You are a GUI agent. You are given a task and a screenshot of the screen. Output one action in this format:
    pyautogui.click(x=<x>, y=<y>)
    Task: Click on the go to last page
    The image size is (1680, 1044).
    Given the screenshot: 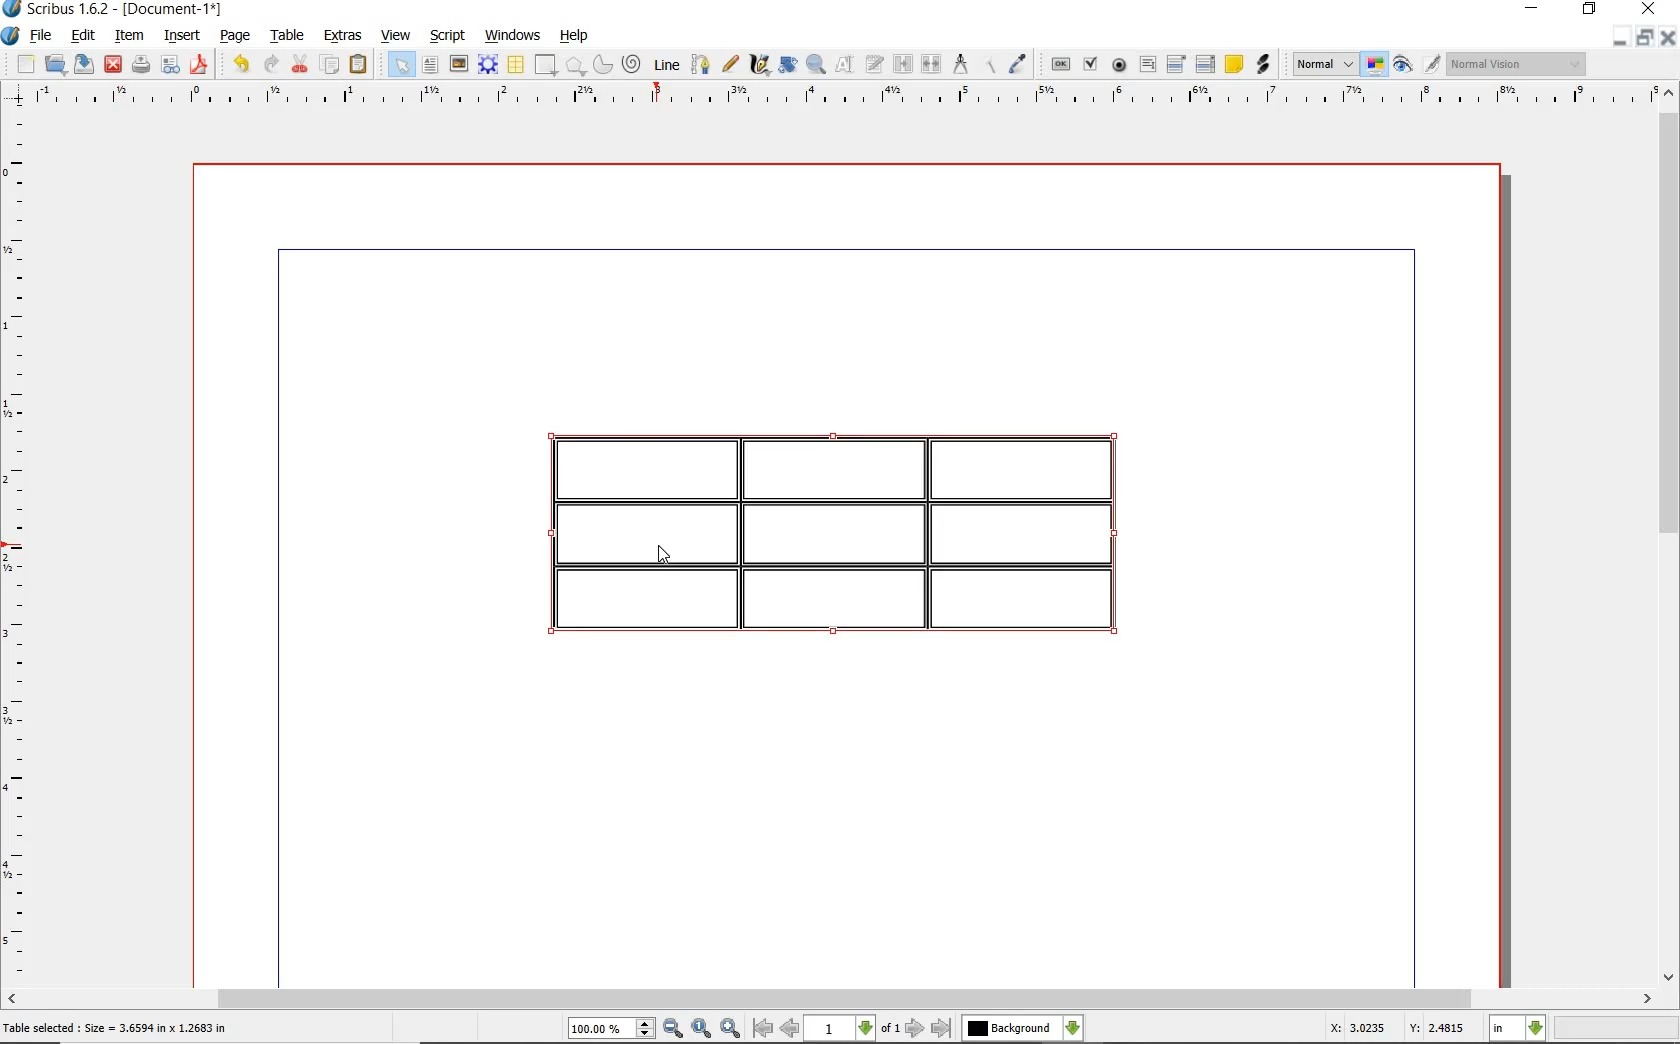 What is the action you would take?
    pyautogui.click(x=943, y=1027)
    